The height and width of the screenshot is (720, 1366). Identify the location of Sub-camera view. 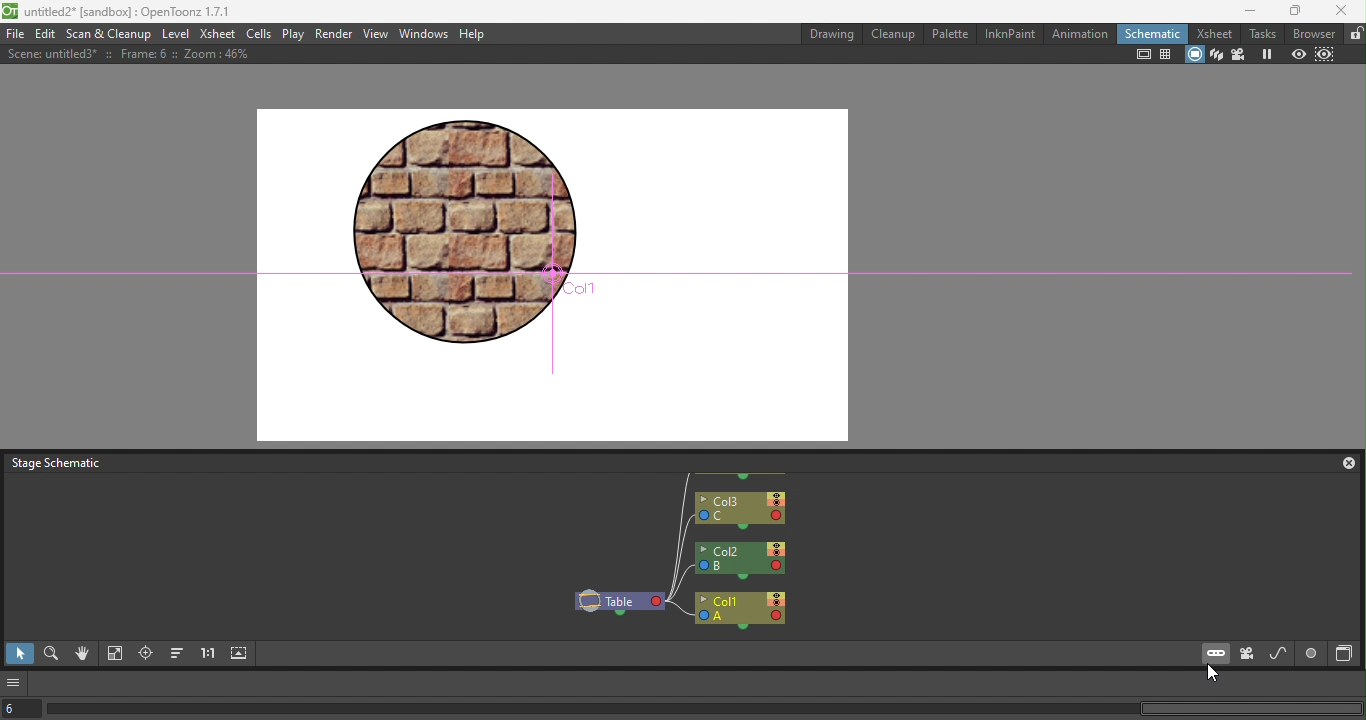
(1327, 55).